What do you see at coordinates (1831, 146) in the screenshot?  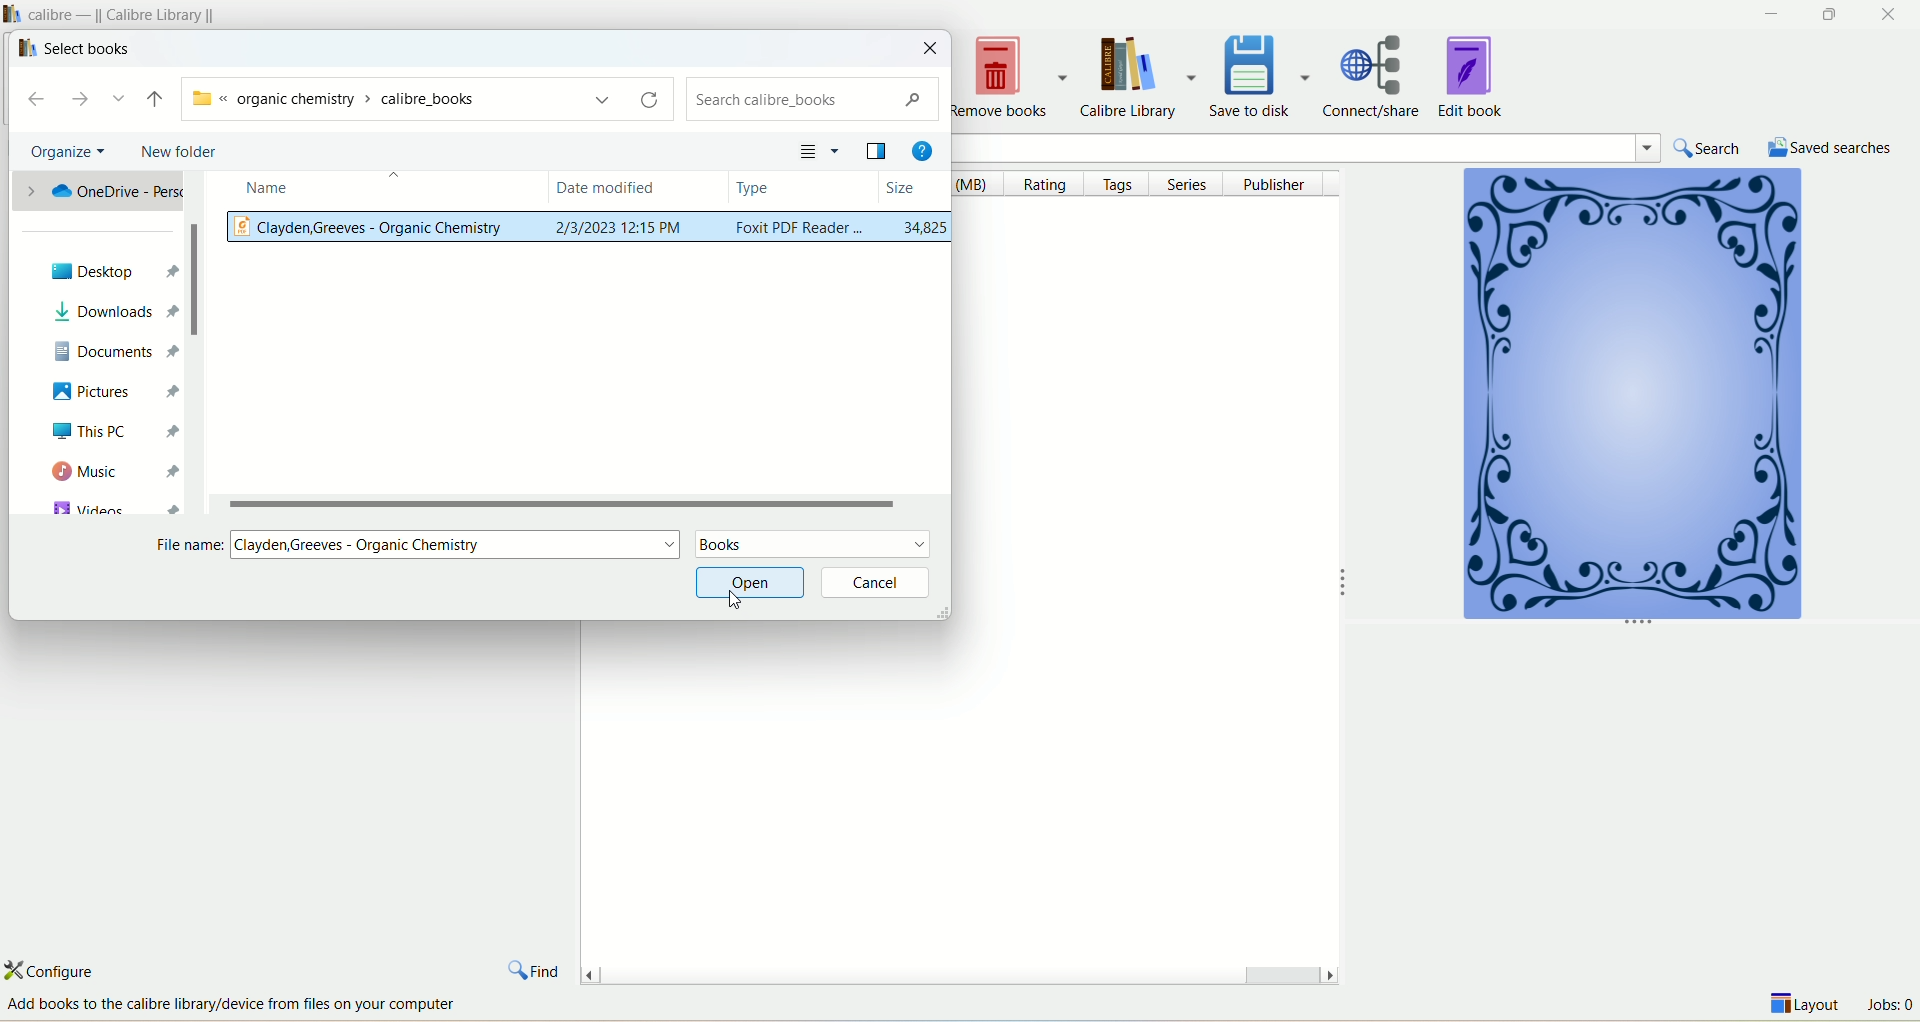 I see `saved searches` at bounding box center [1831, 146].